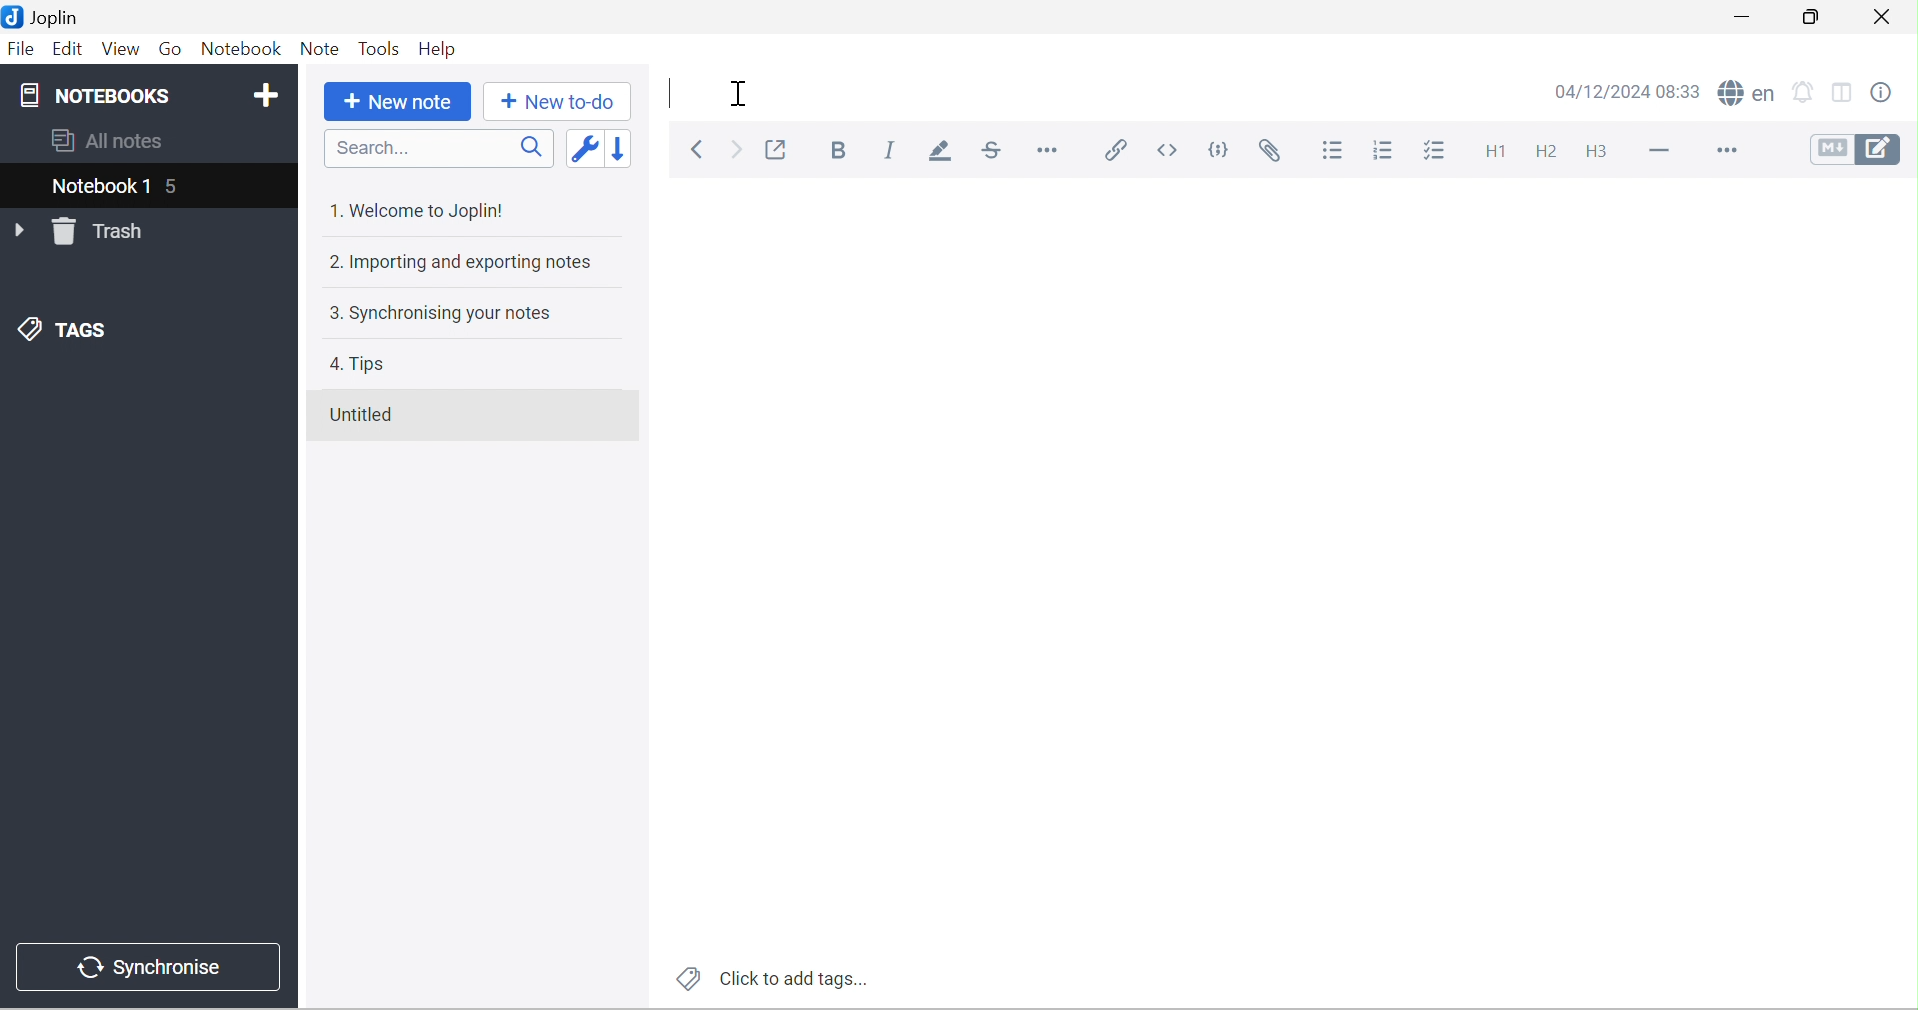 Image resolution: width=1918 pixels, height=1010 pixels. I want to click on Notebook, so click(242, 48).